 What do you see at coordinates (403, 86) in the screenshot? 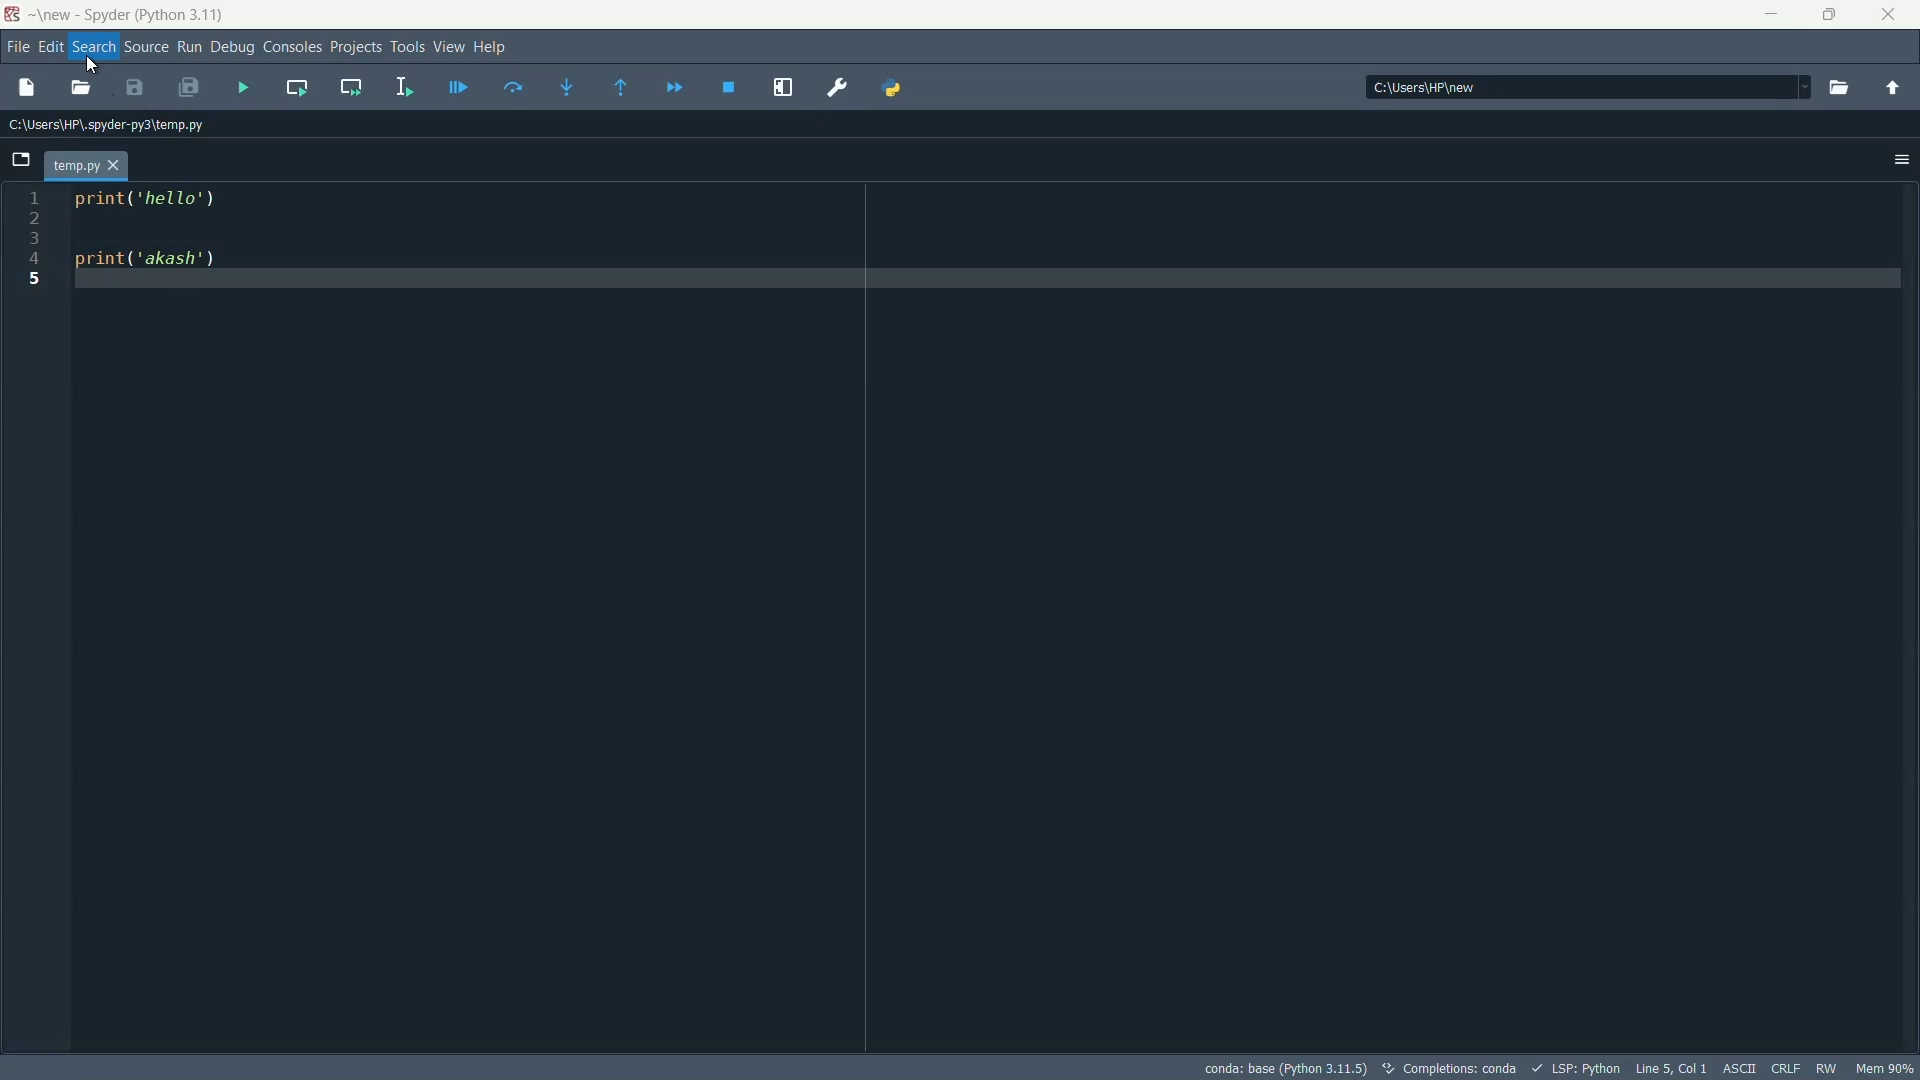
I see `run selection` at bounding box center [403, 86].